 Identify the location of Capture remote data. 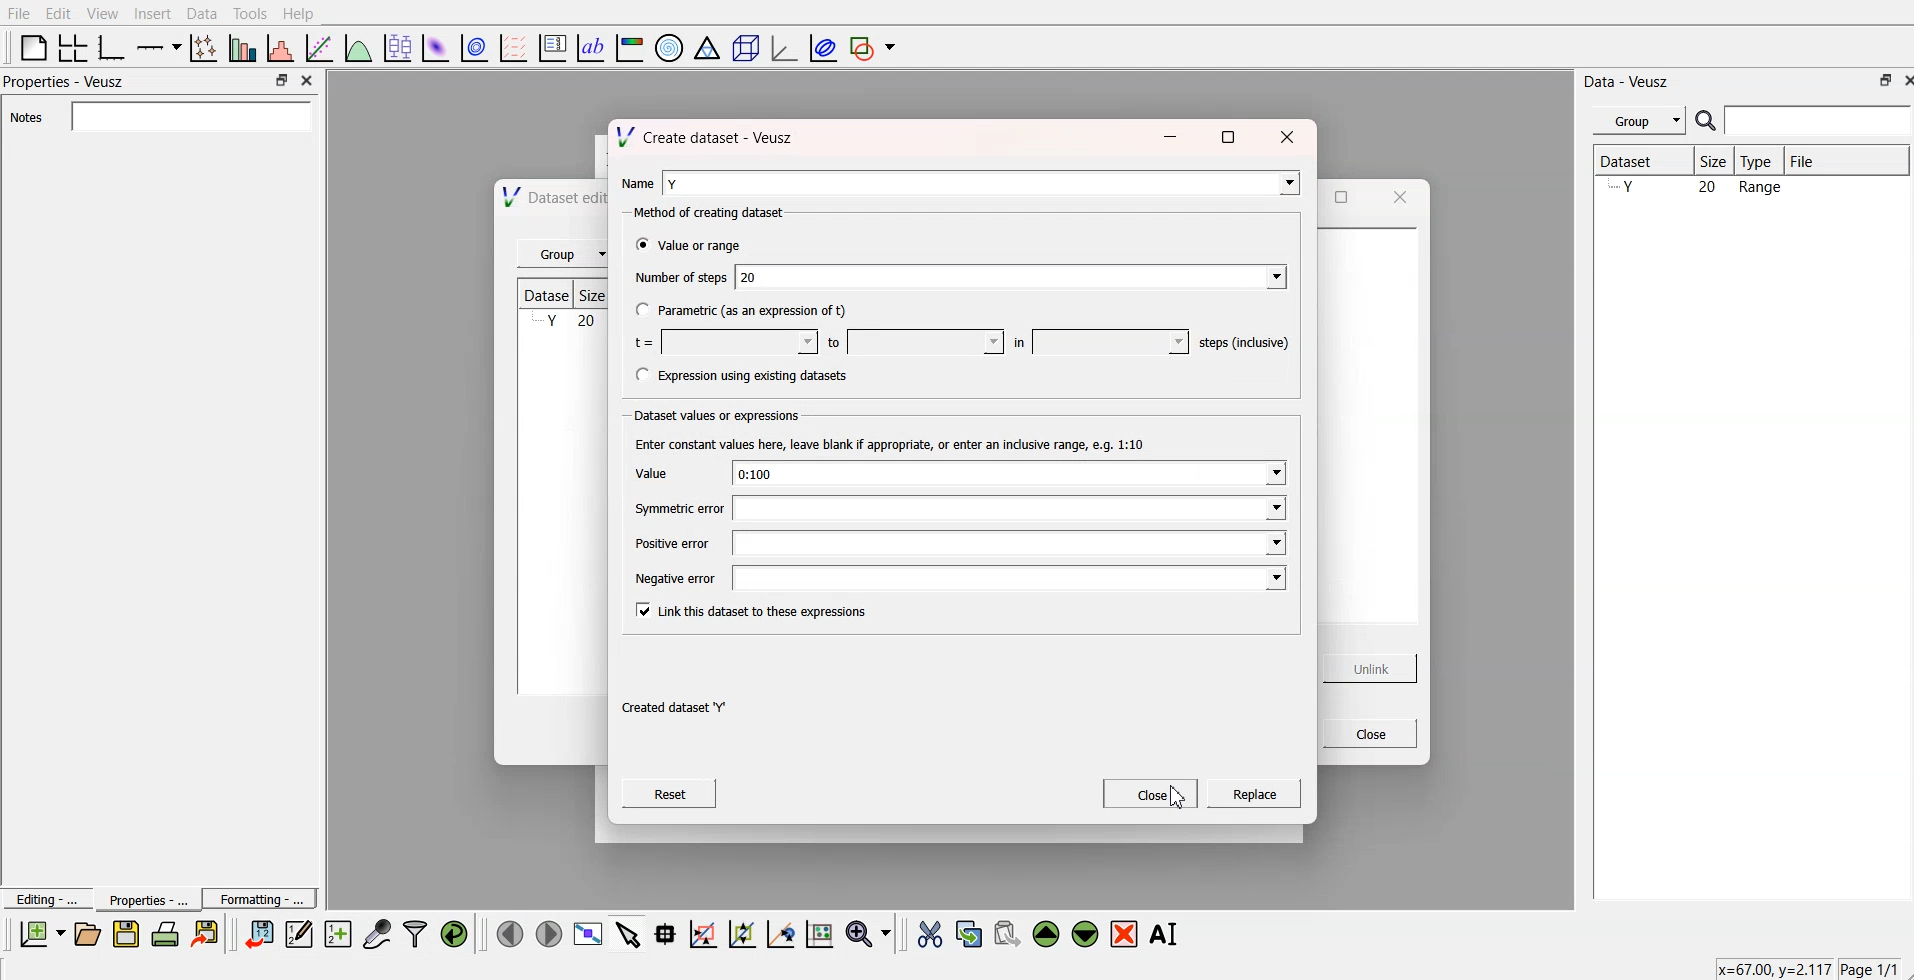
(378, 932).